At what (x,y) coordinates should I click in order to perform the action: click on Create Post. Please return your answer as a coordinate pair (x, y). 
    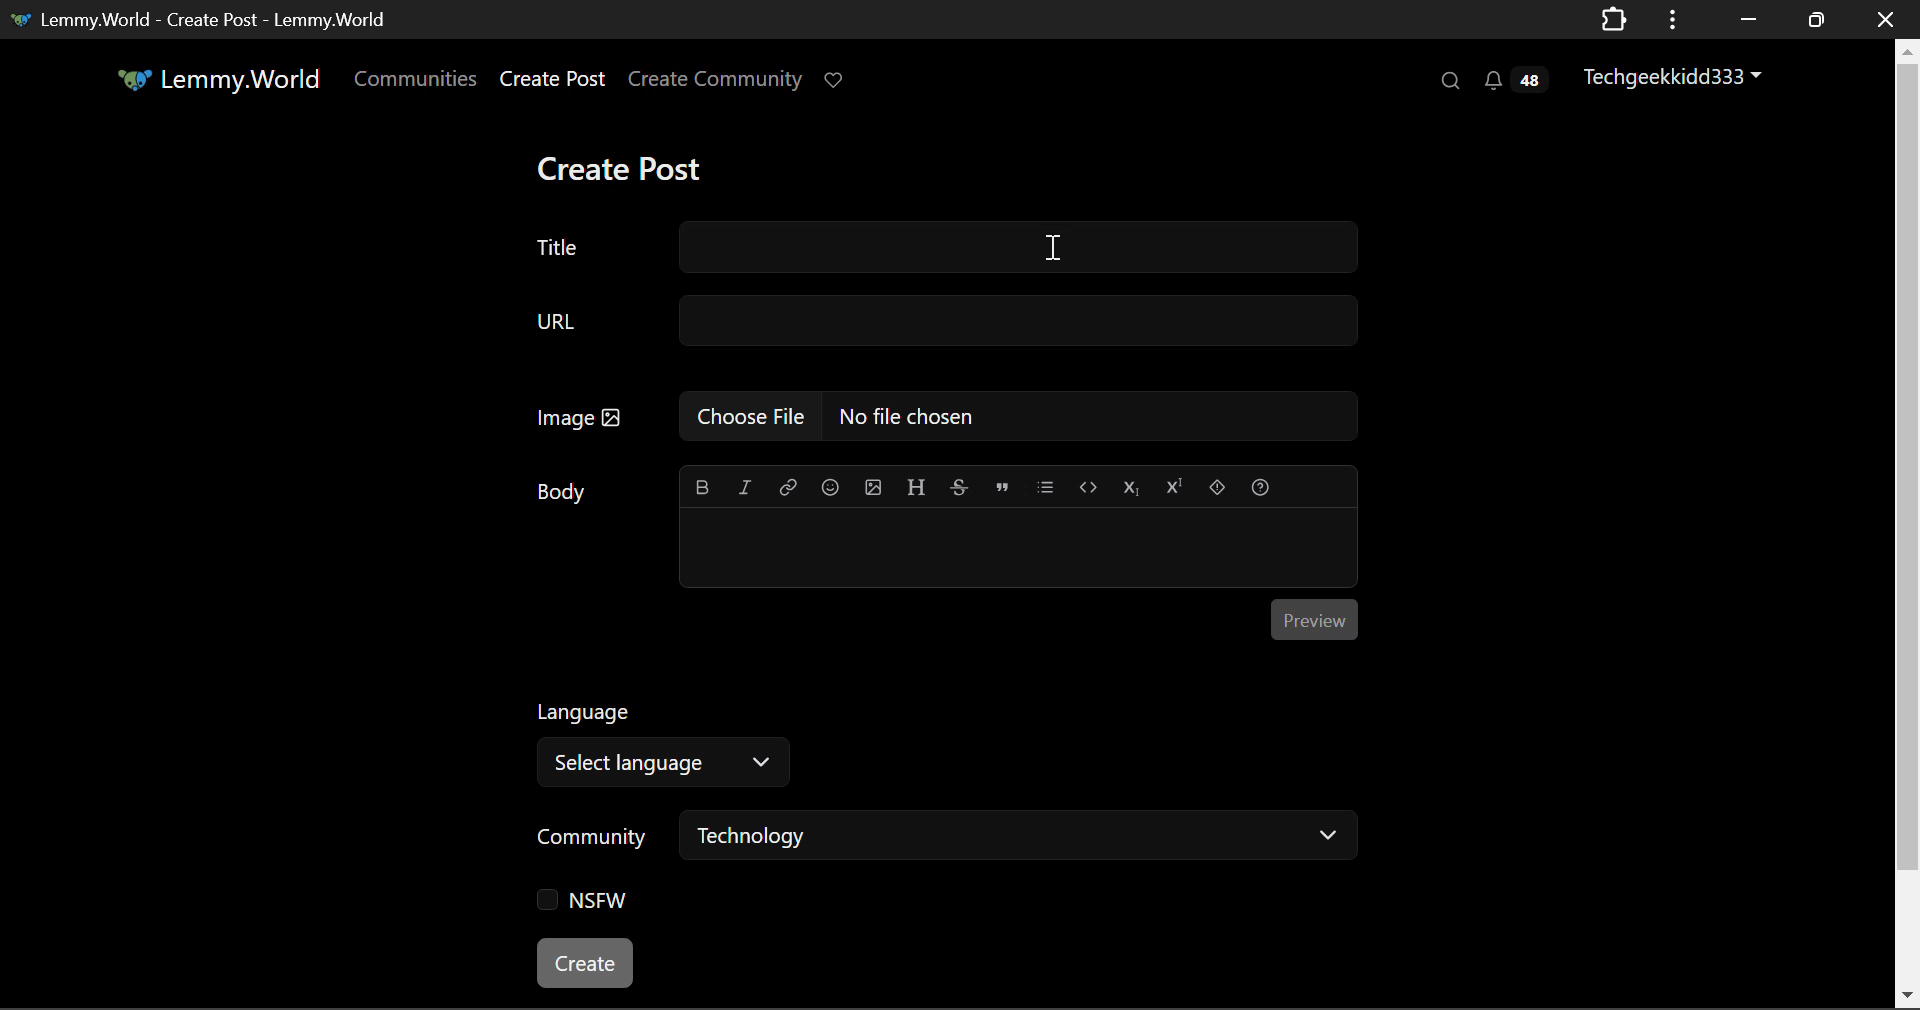
    Looking at the image, I should click on (551, 82).